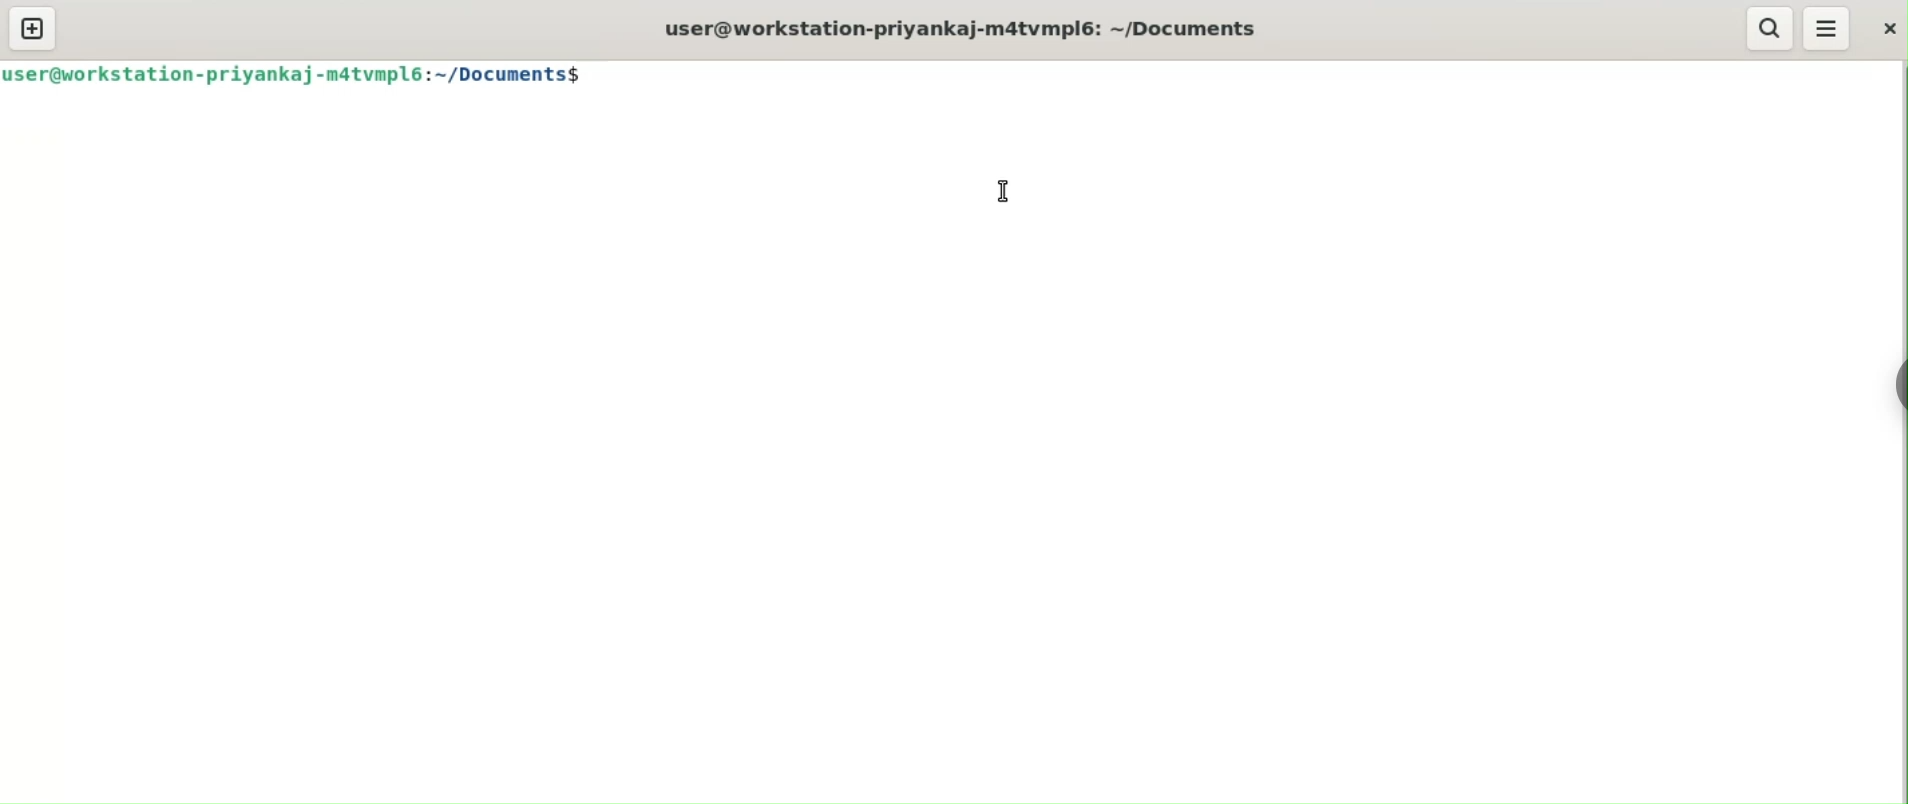  What do you see at coordinates (1768, 29) in the screenshot?
I see `search` at bounding box center [1768, 29].